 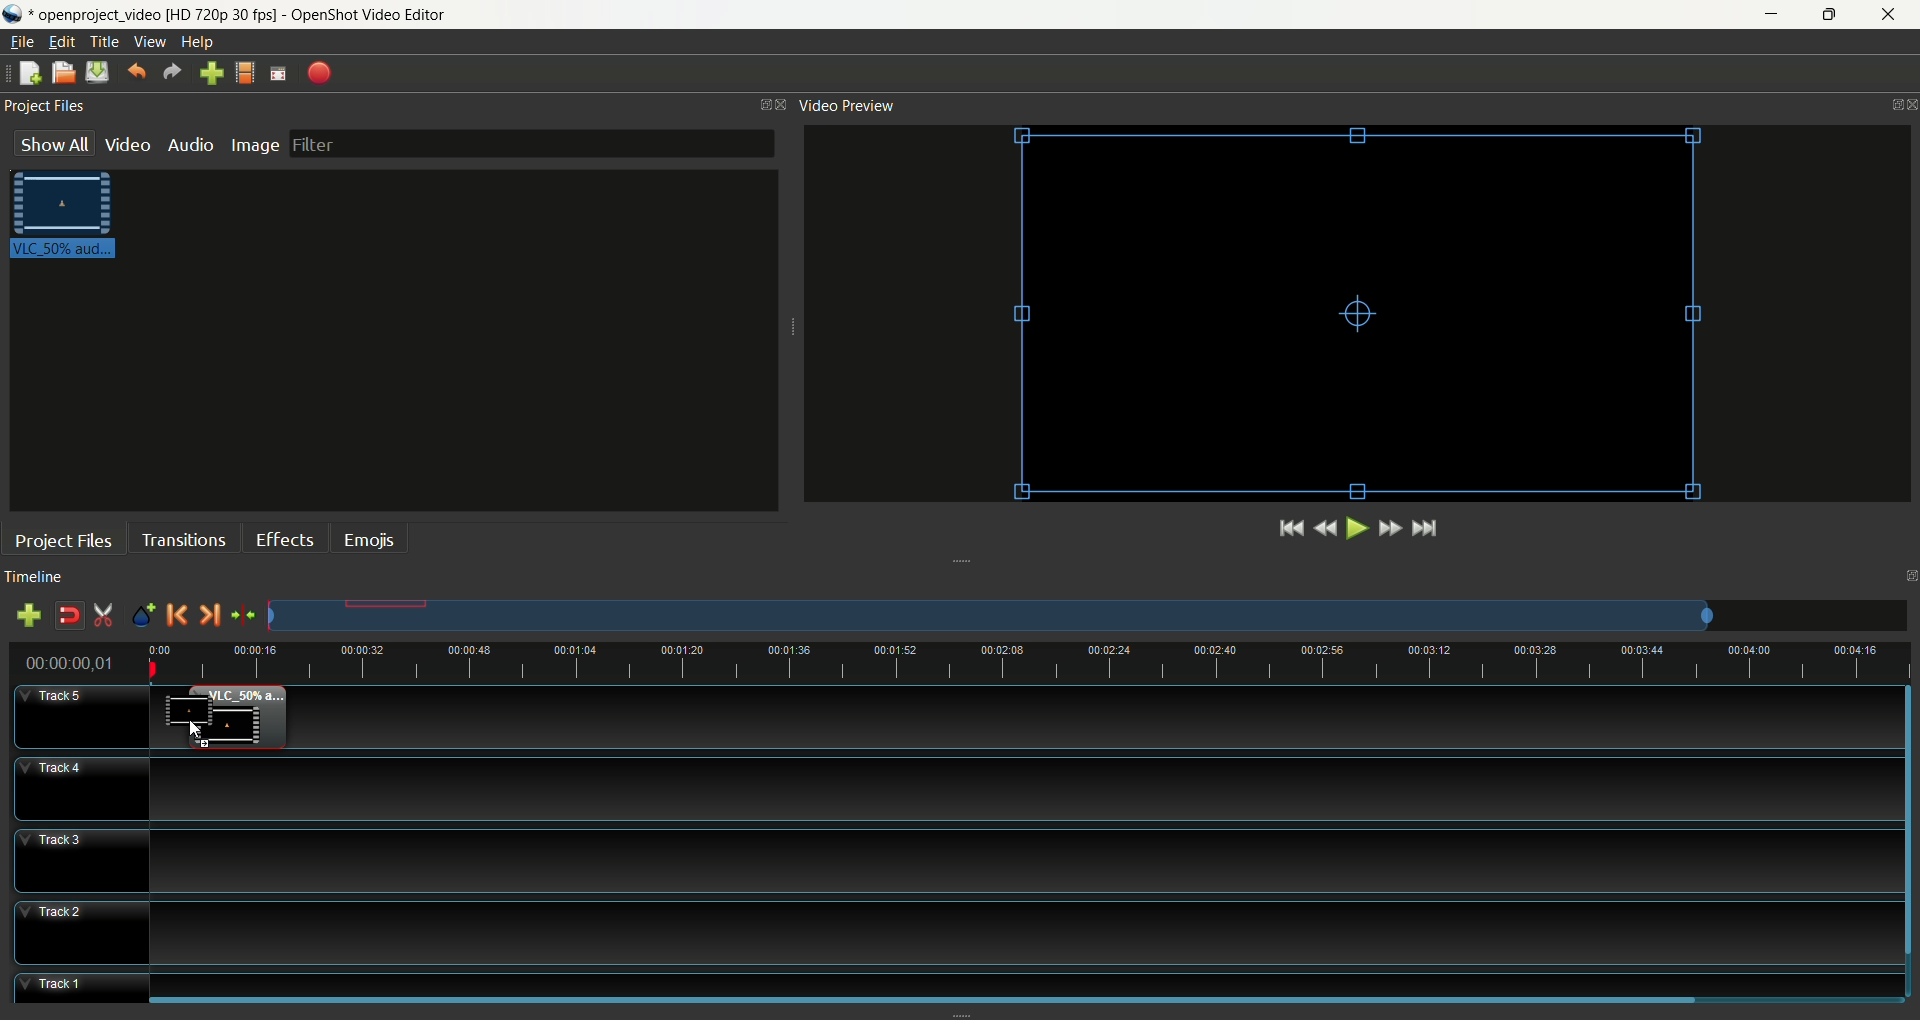 What do you see at coordinates (195, 43) in the screenshot?
I see `help` at bounding box center [195, 43].